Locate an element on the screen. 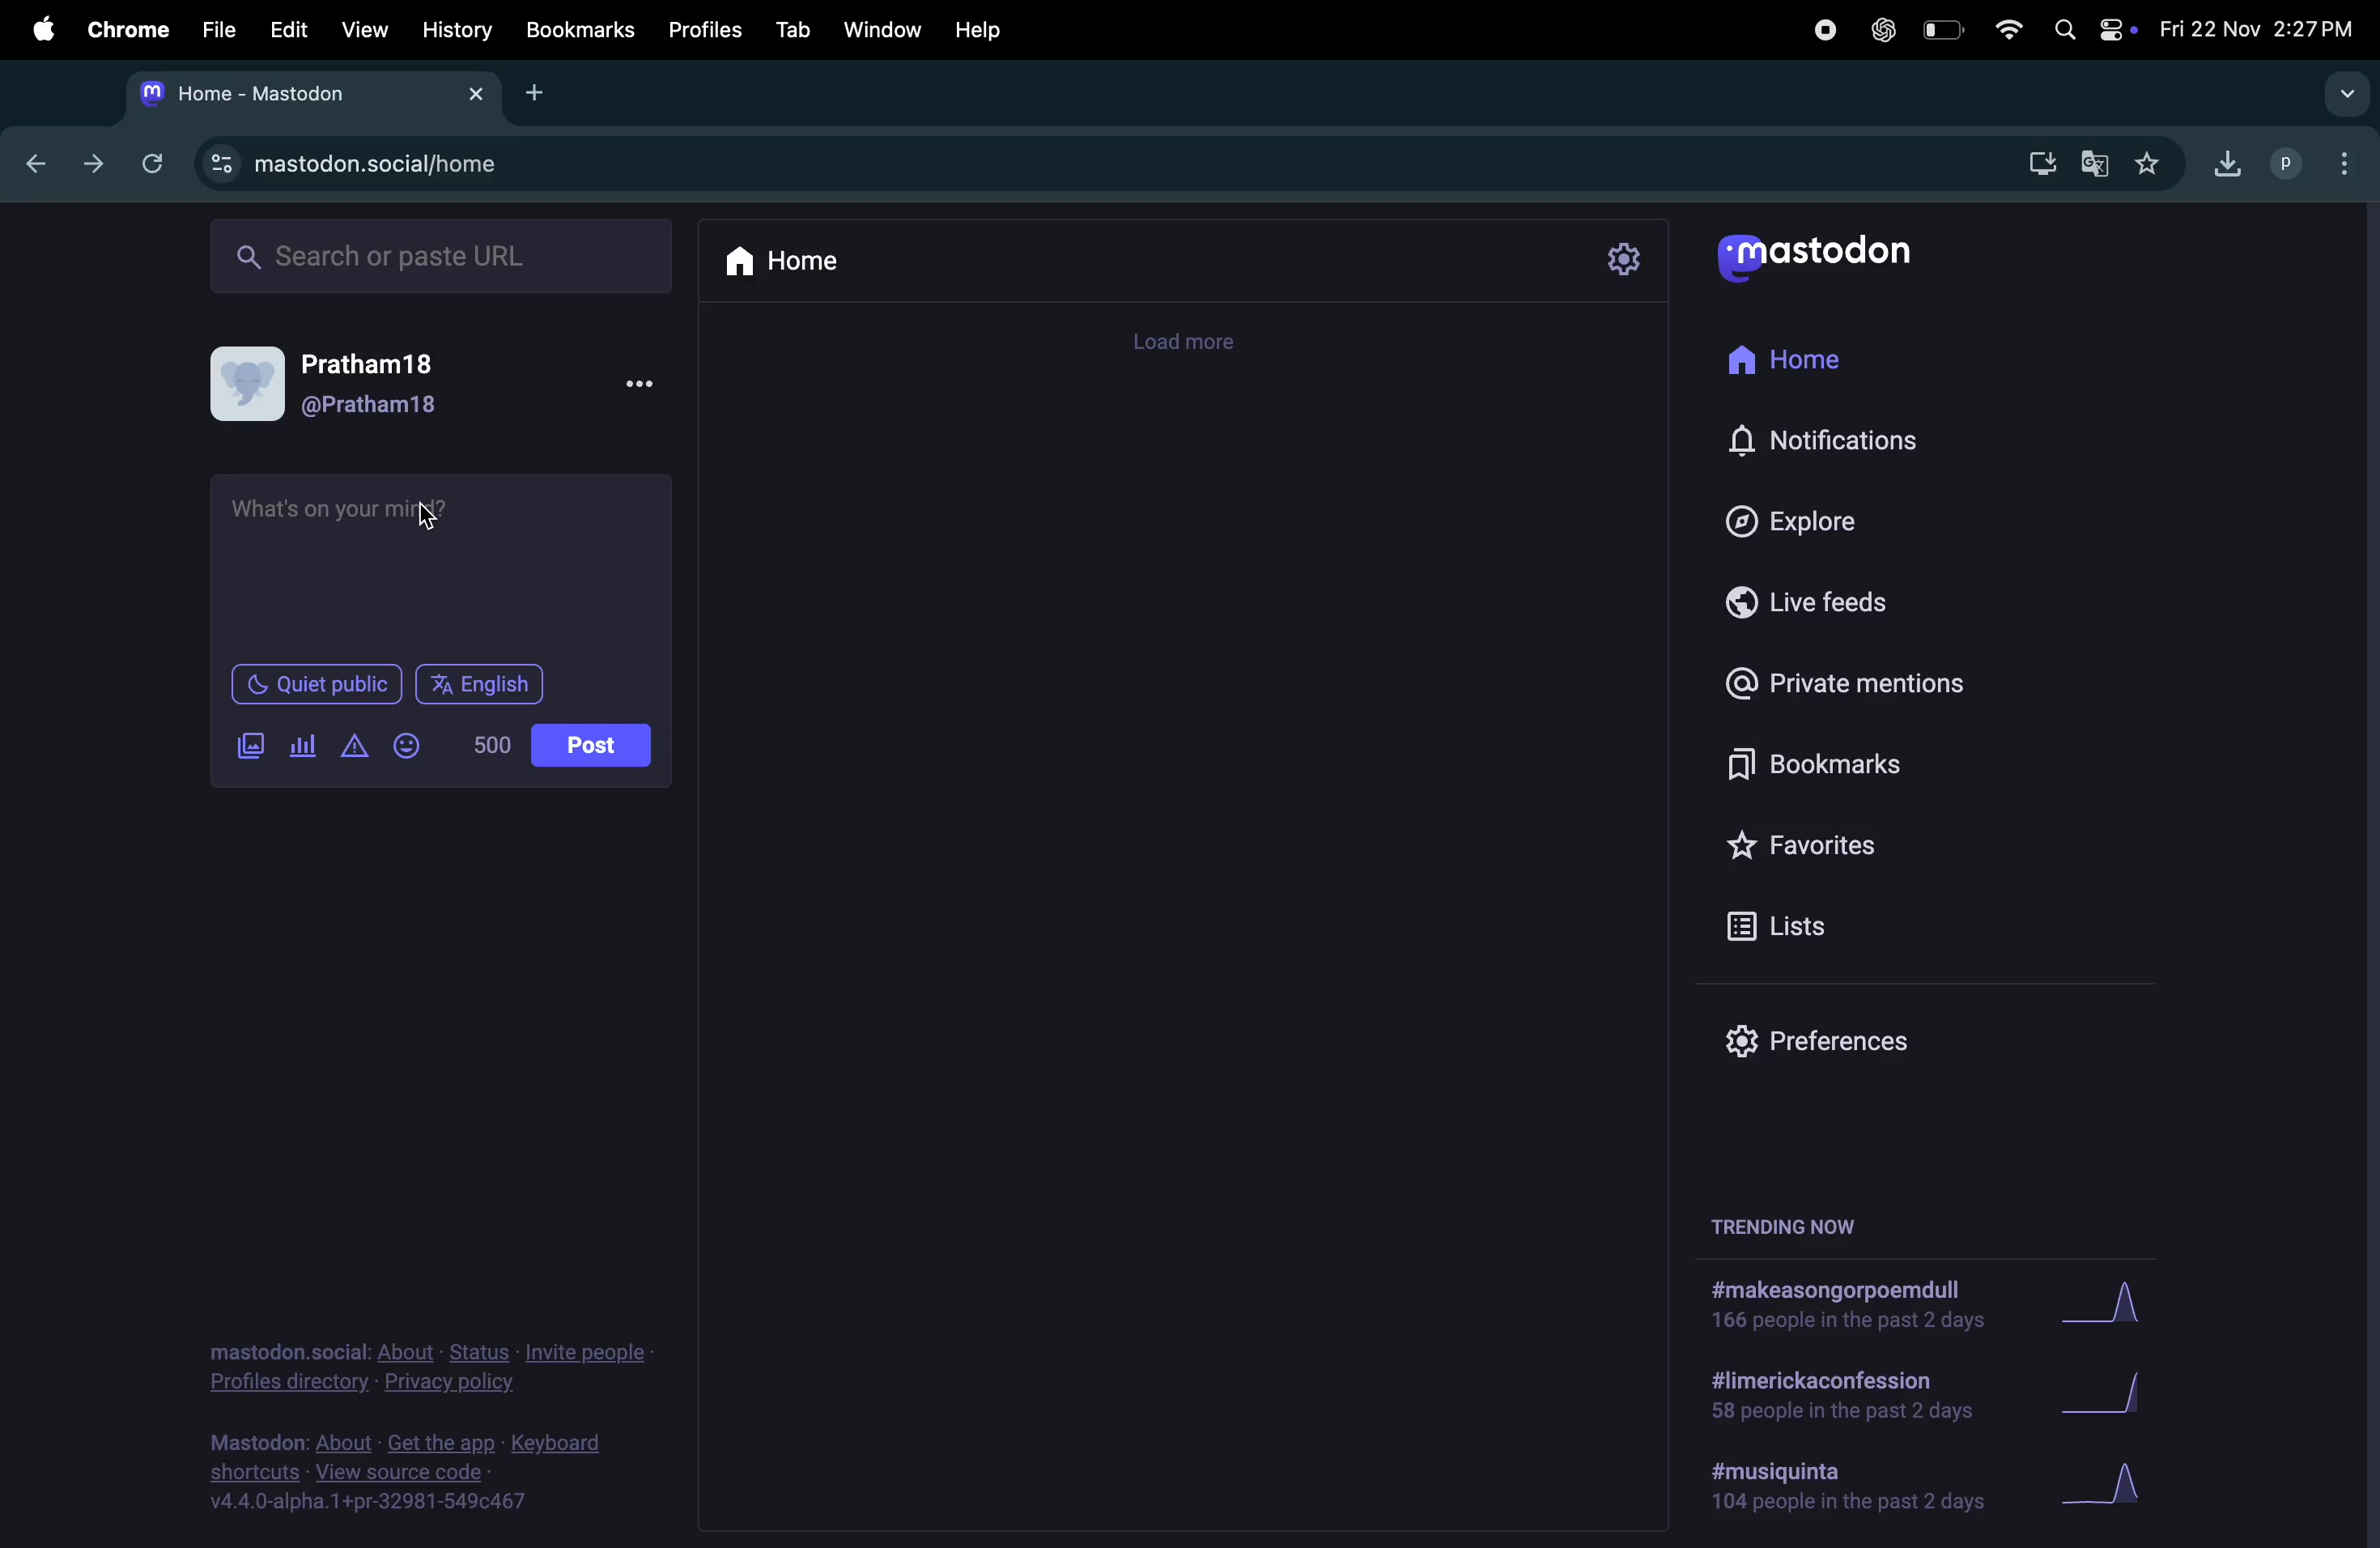 This screenshot has height=1548, width=2380. explore is located at coordinates (1870, 520).